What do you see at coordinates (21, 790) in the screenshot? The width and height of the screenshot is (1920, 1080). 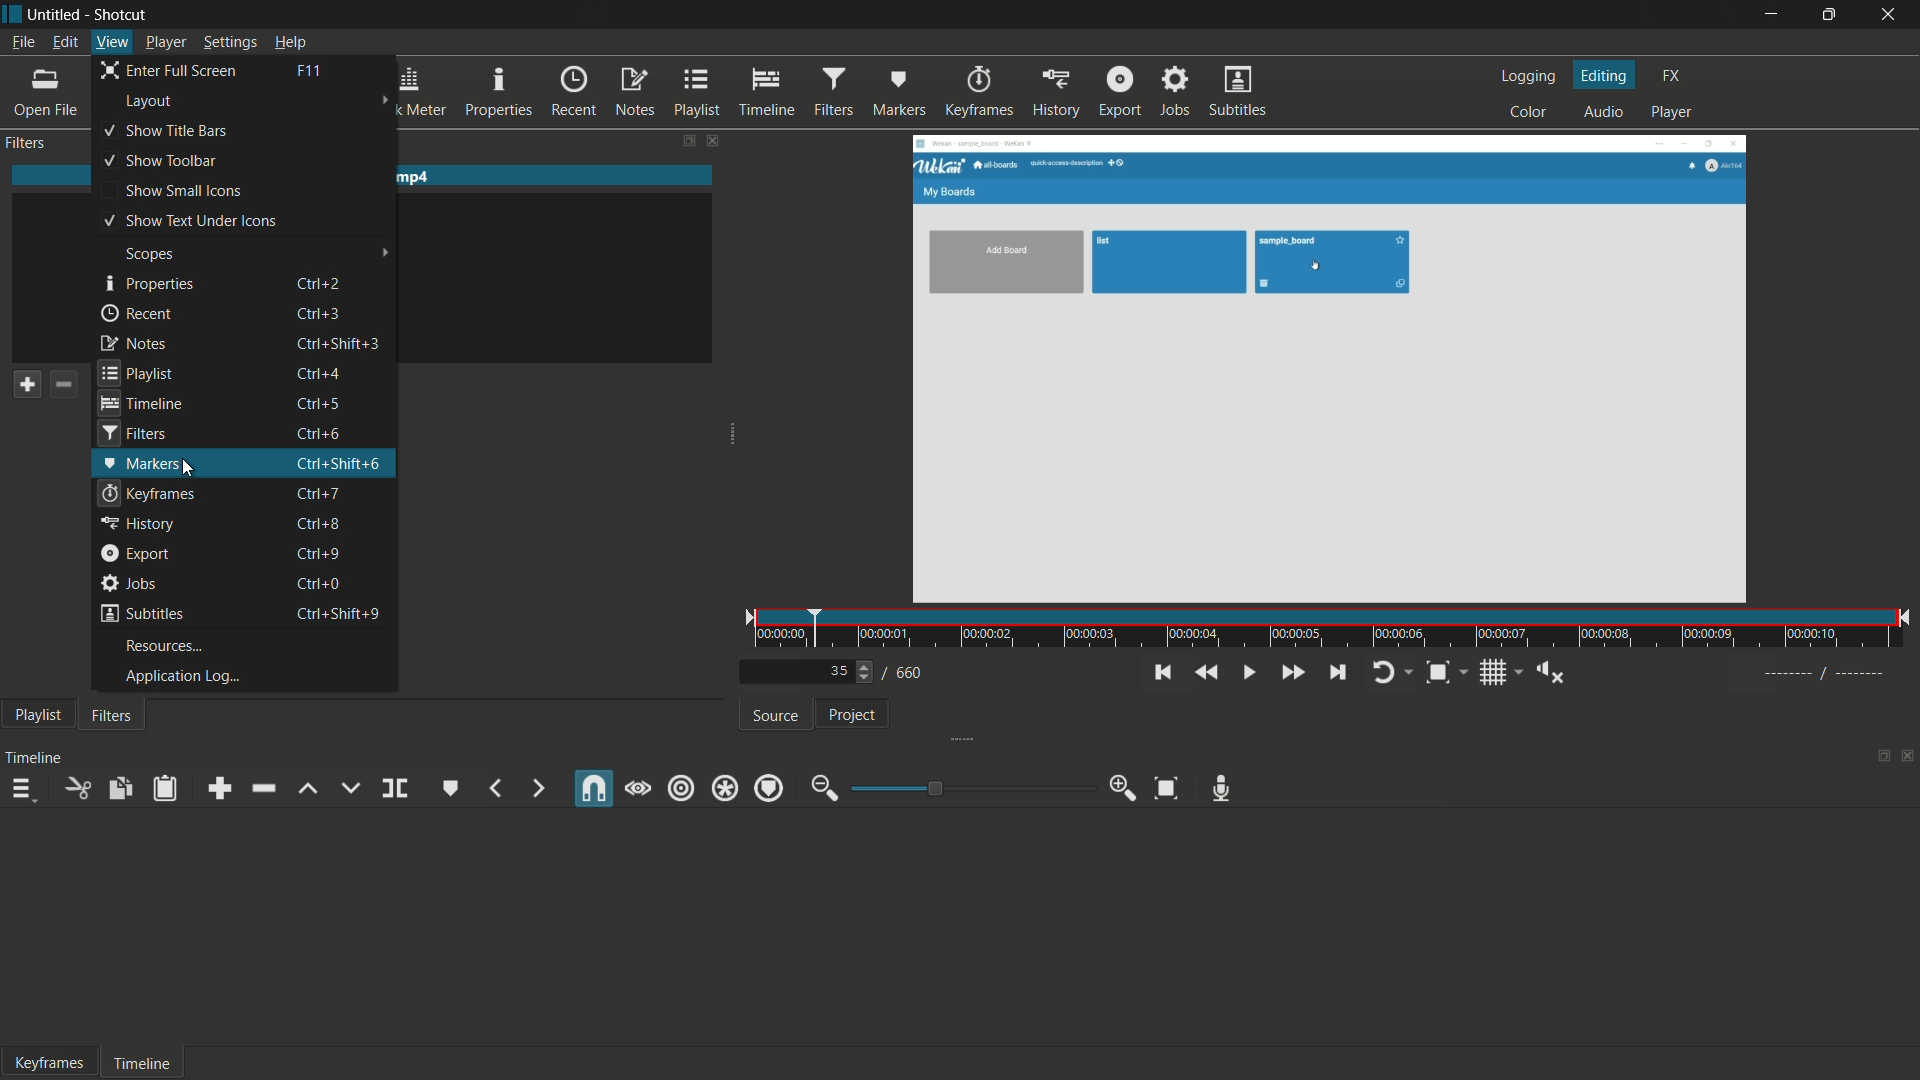 I see `timeline menu` at bounding box center [21, 790].